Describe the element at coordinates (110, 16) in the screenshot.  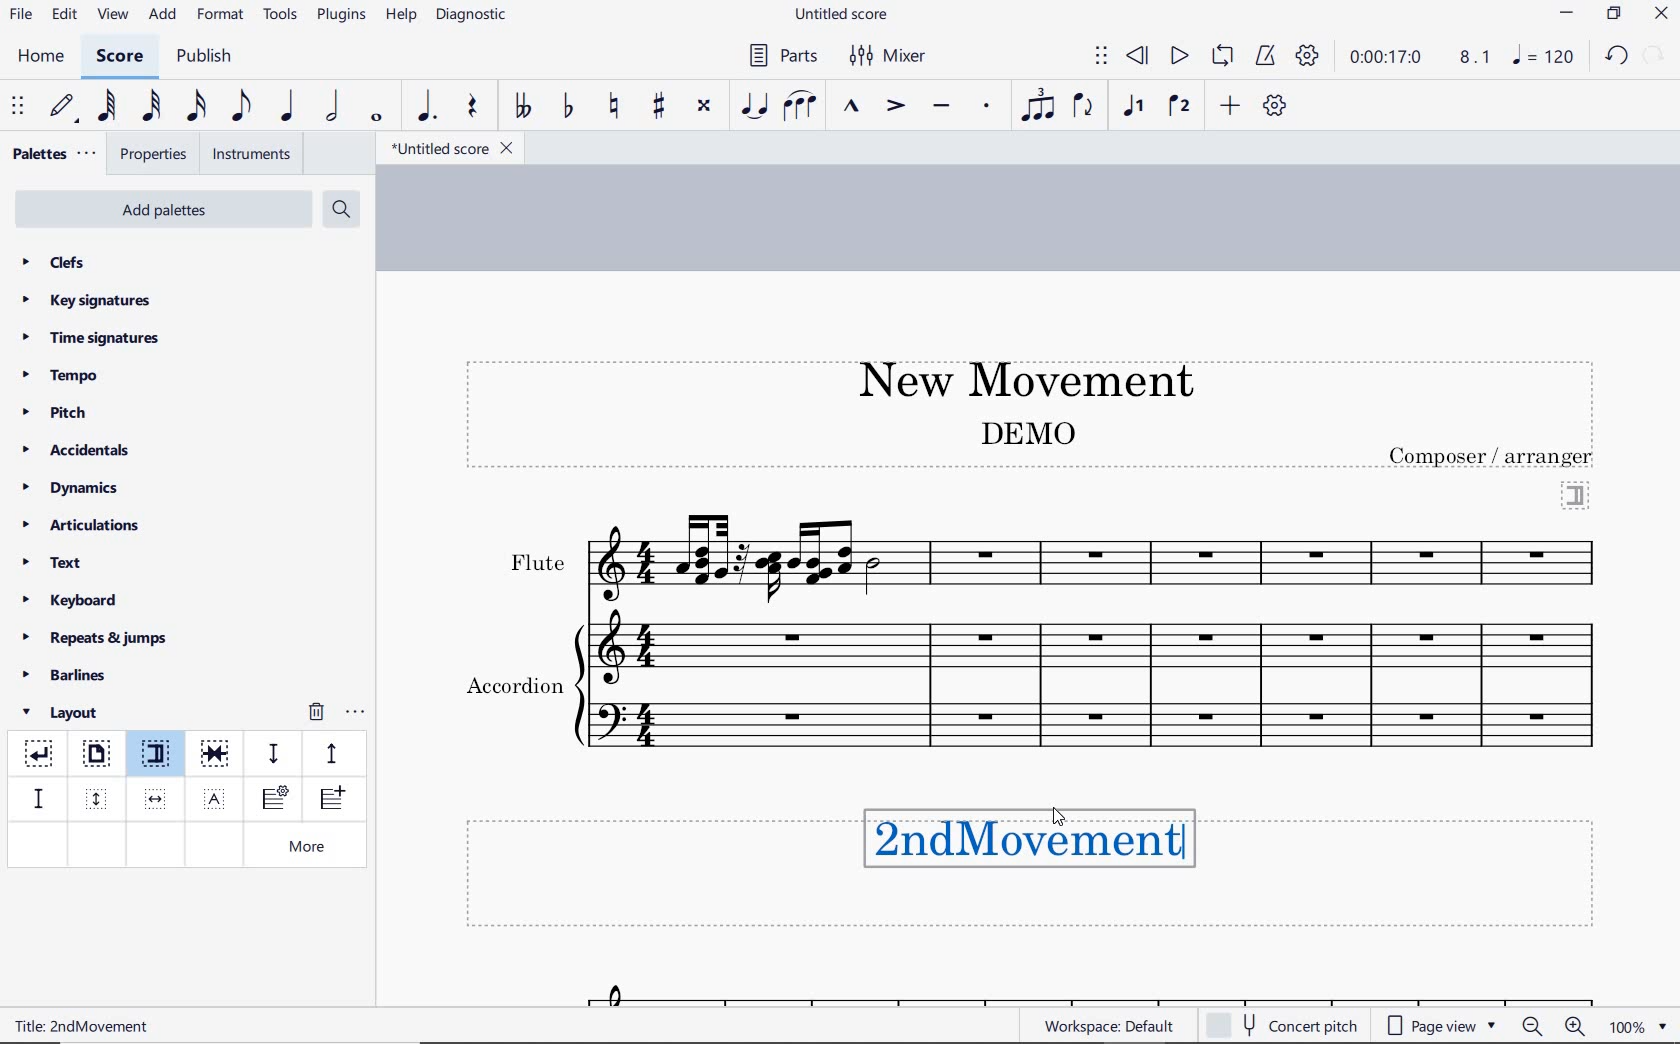
I see `view` at that location.